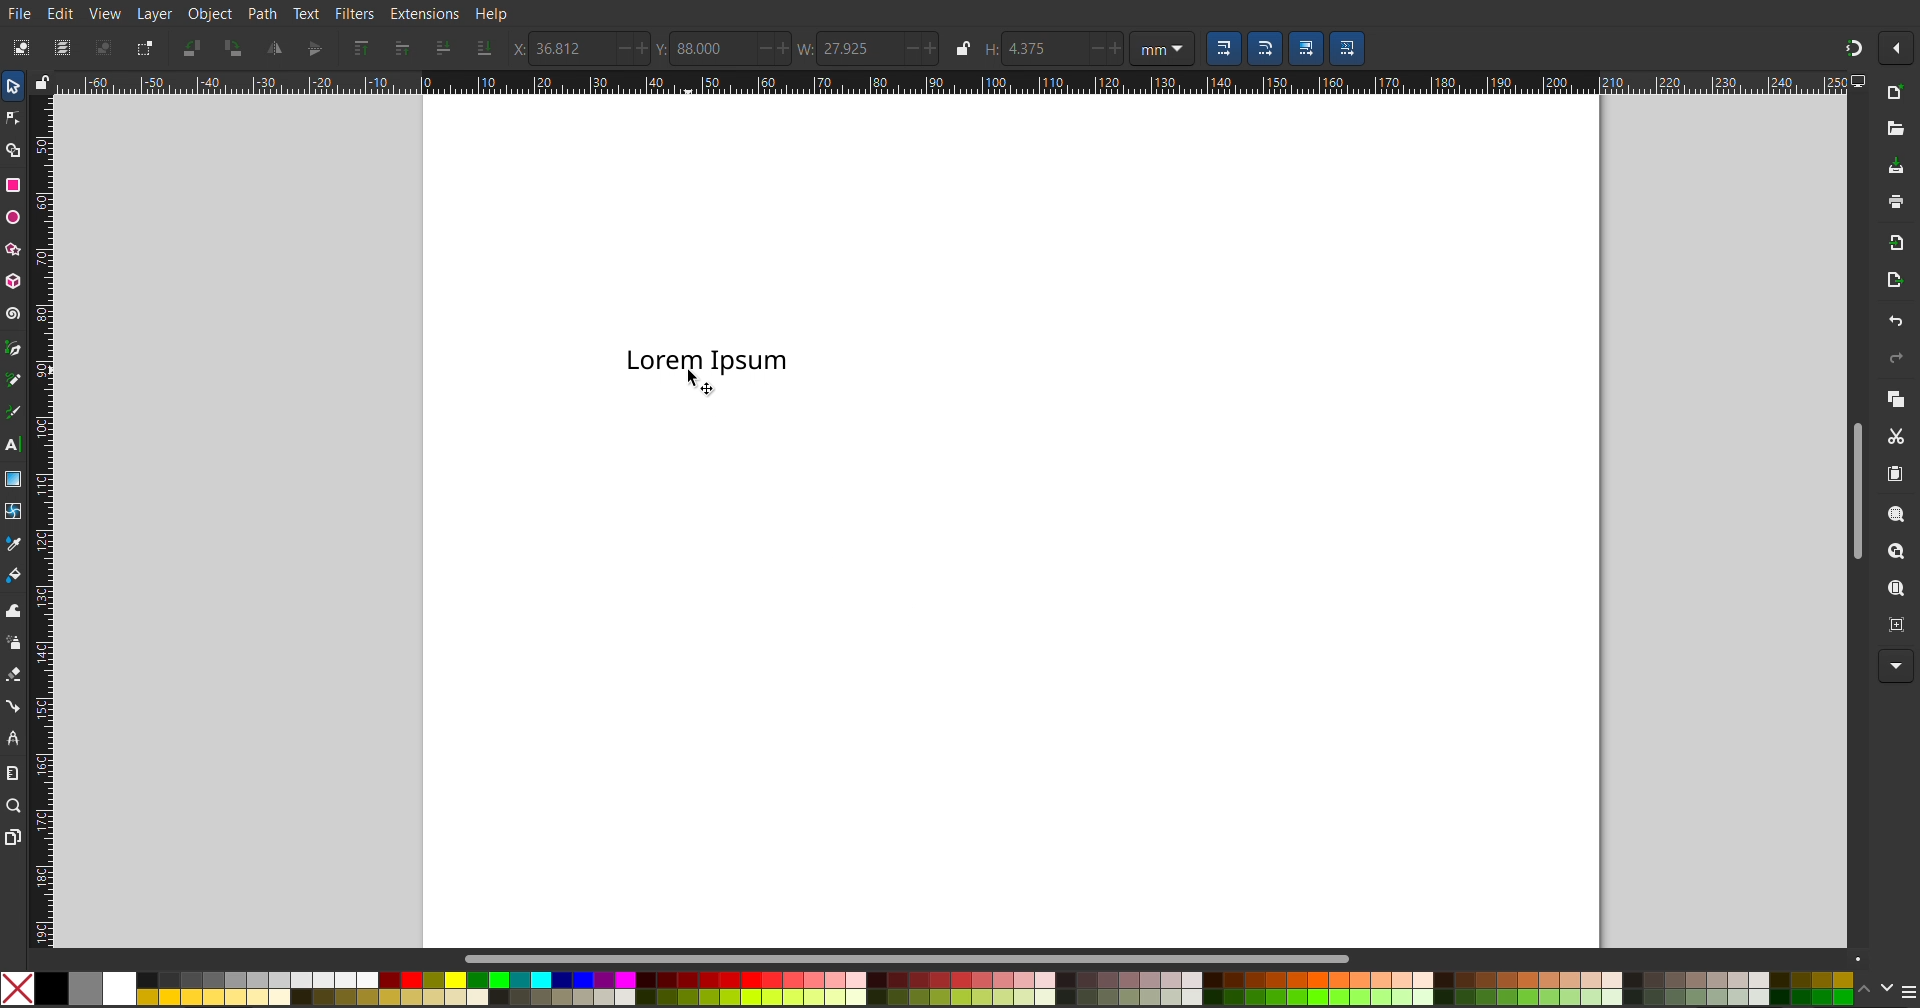 The height and width of the screenshot is (1008, 1920). What do you see at coordinates (16, 150) in the screenshot?
I see `Shape Builder Tool` at bounding box center [16, 150].